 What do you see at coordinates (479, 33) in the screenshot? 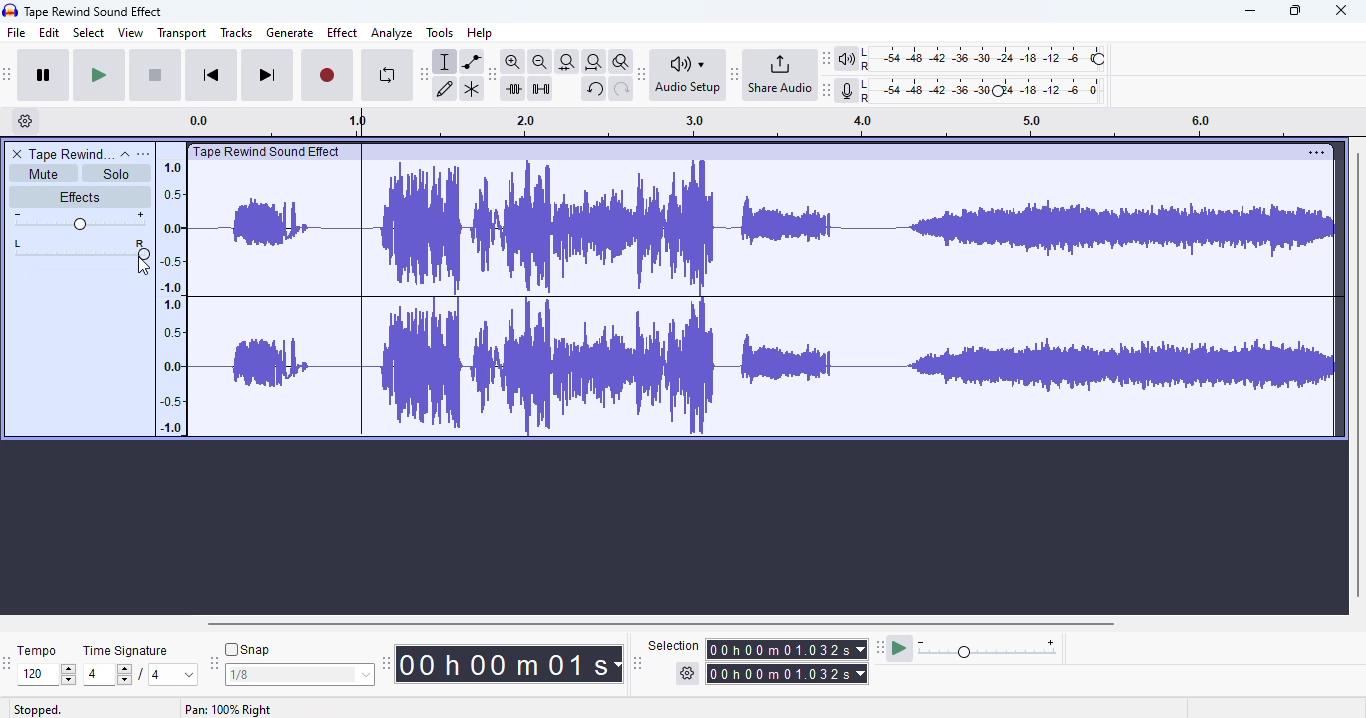
I see `help` at bounding box center [479, 33].